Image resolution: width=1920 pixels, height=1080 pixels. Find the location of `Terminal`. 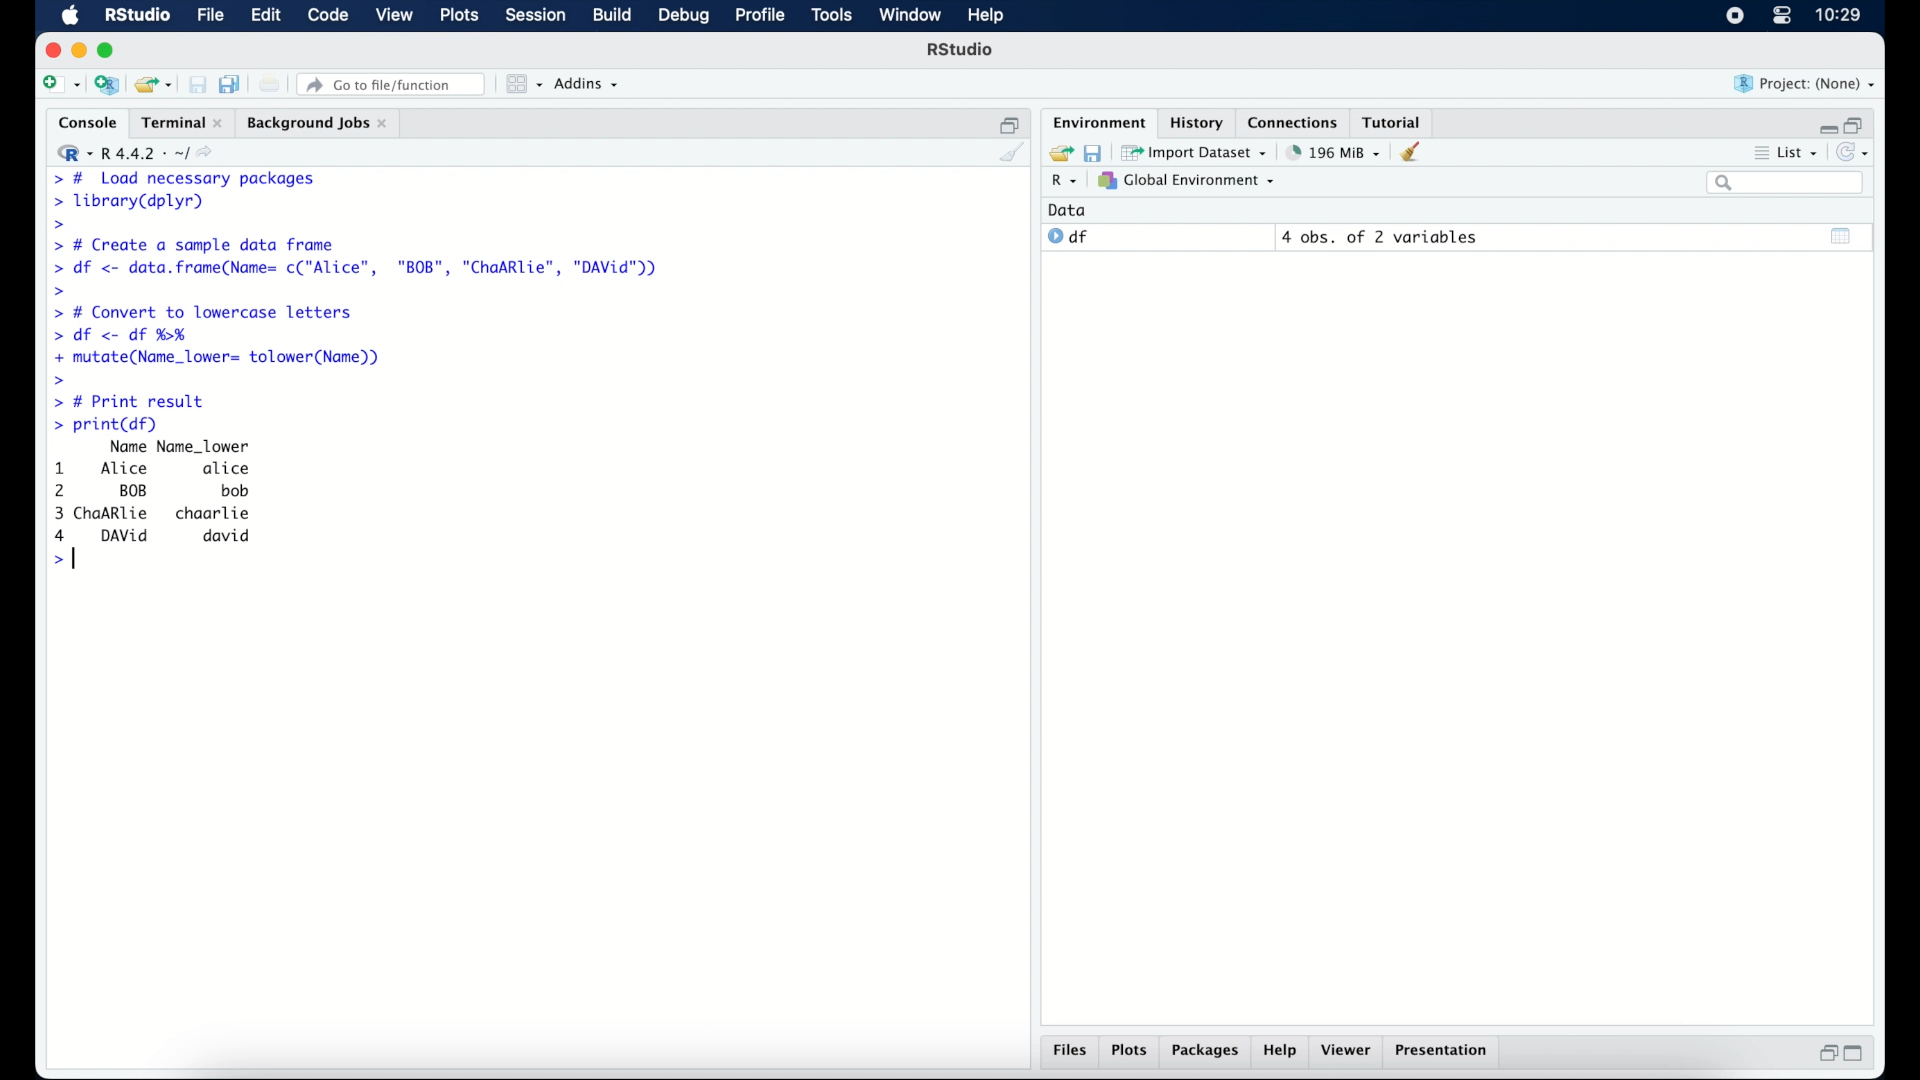

Terminal is located at coordinates (176, 122).